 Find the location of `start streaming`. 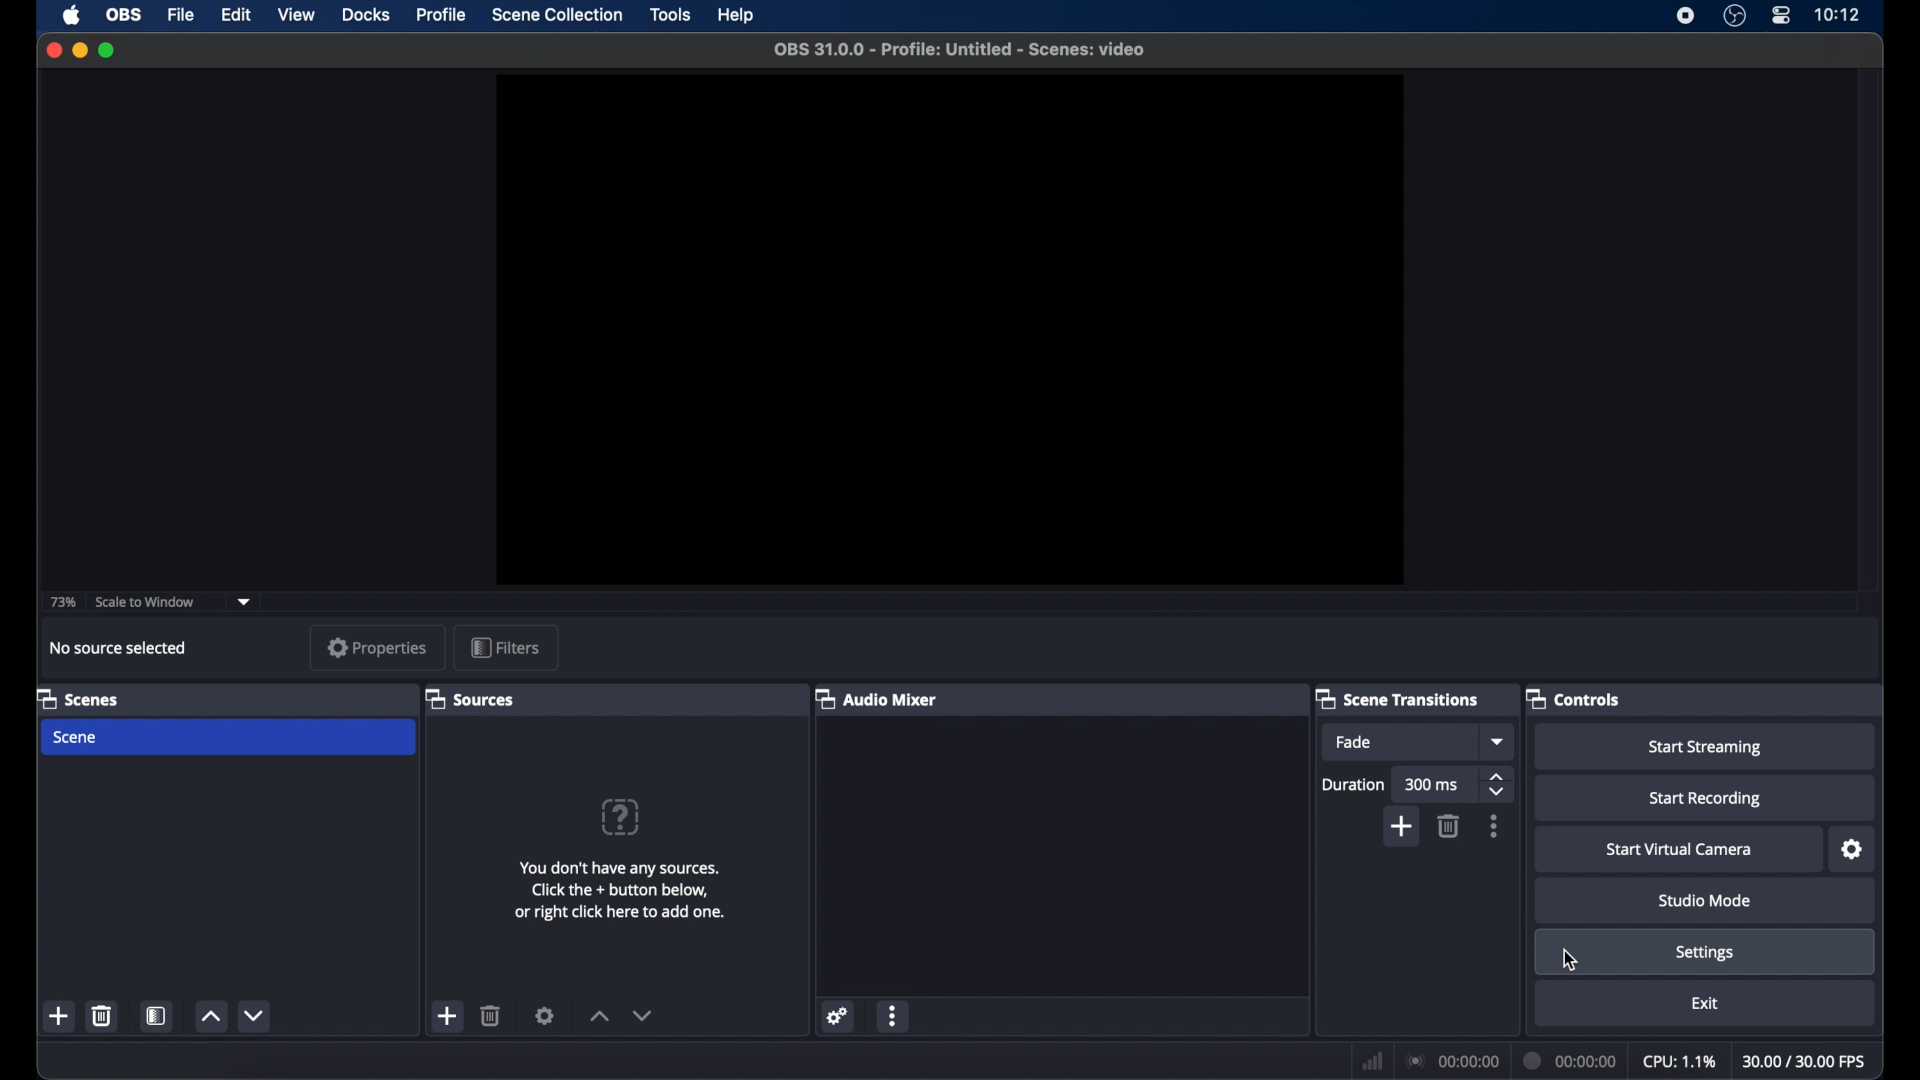

start streaming is located at coordinates (1703, 745).